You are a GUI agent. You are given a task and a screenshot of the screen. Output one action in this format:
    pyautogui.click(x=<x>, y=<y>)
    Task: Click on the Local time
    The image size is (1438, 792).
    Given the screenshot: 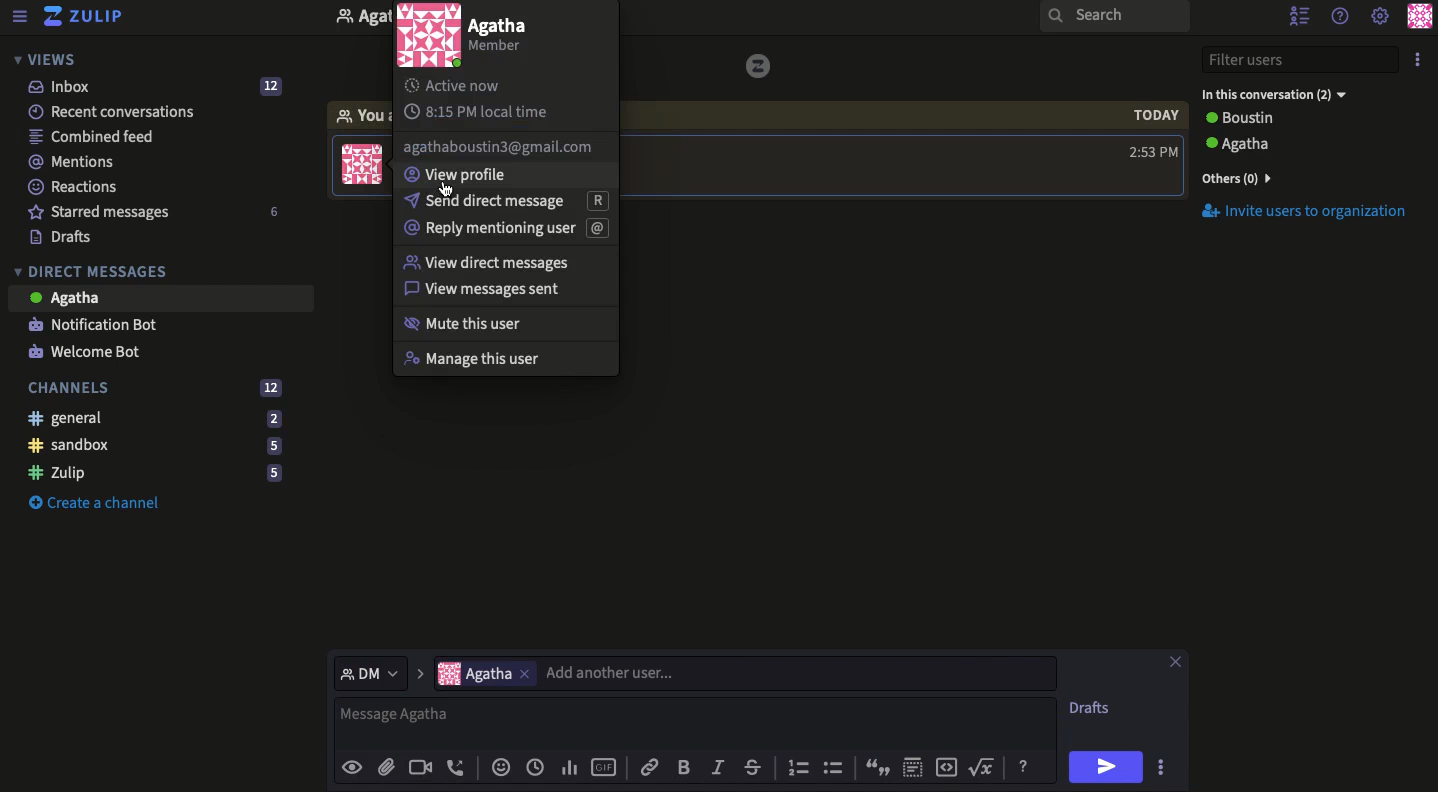 What is the action you would take?
    pyautogui.click(x=477, y=113)
    